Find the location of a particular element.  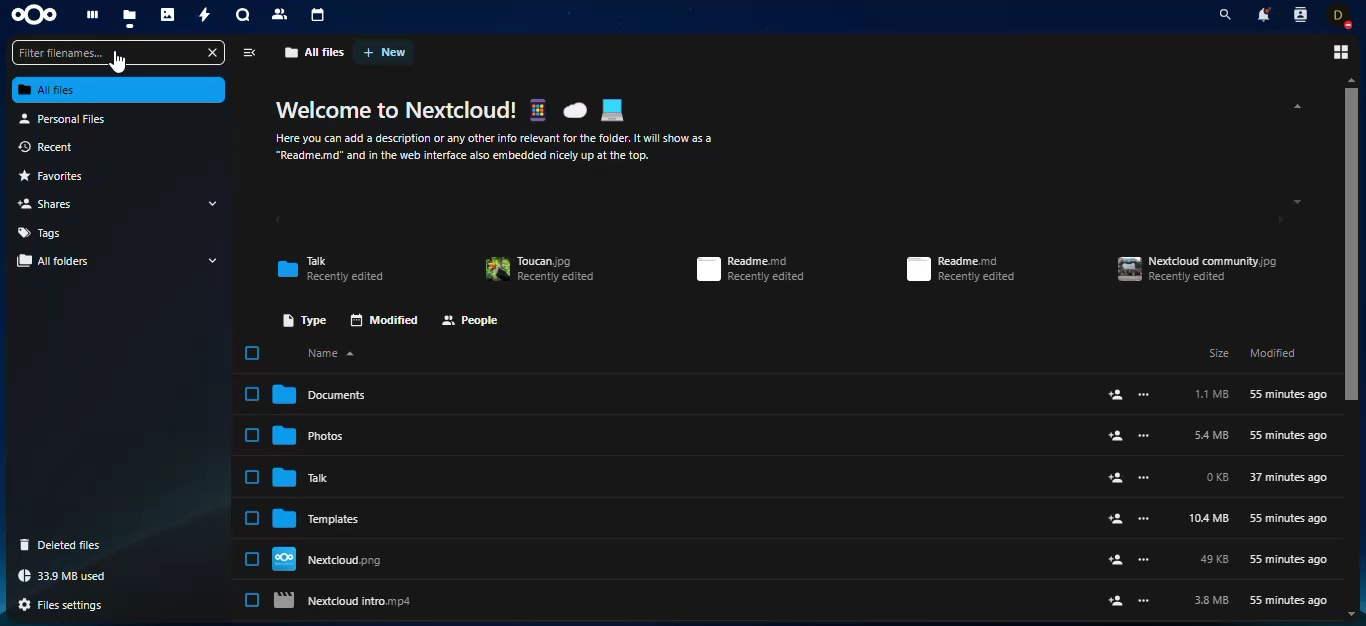

scroll right is located at coordinates (1278, 220).